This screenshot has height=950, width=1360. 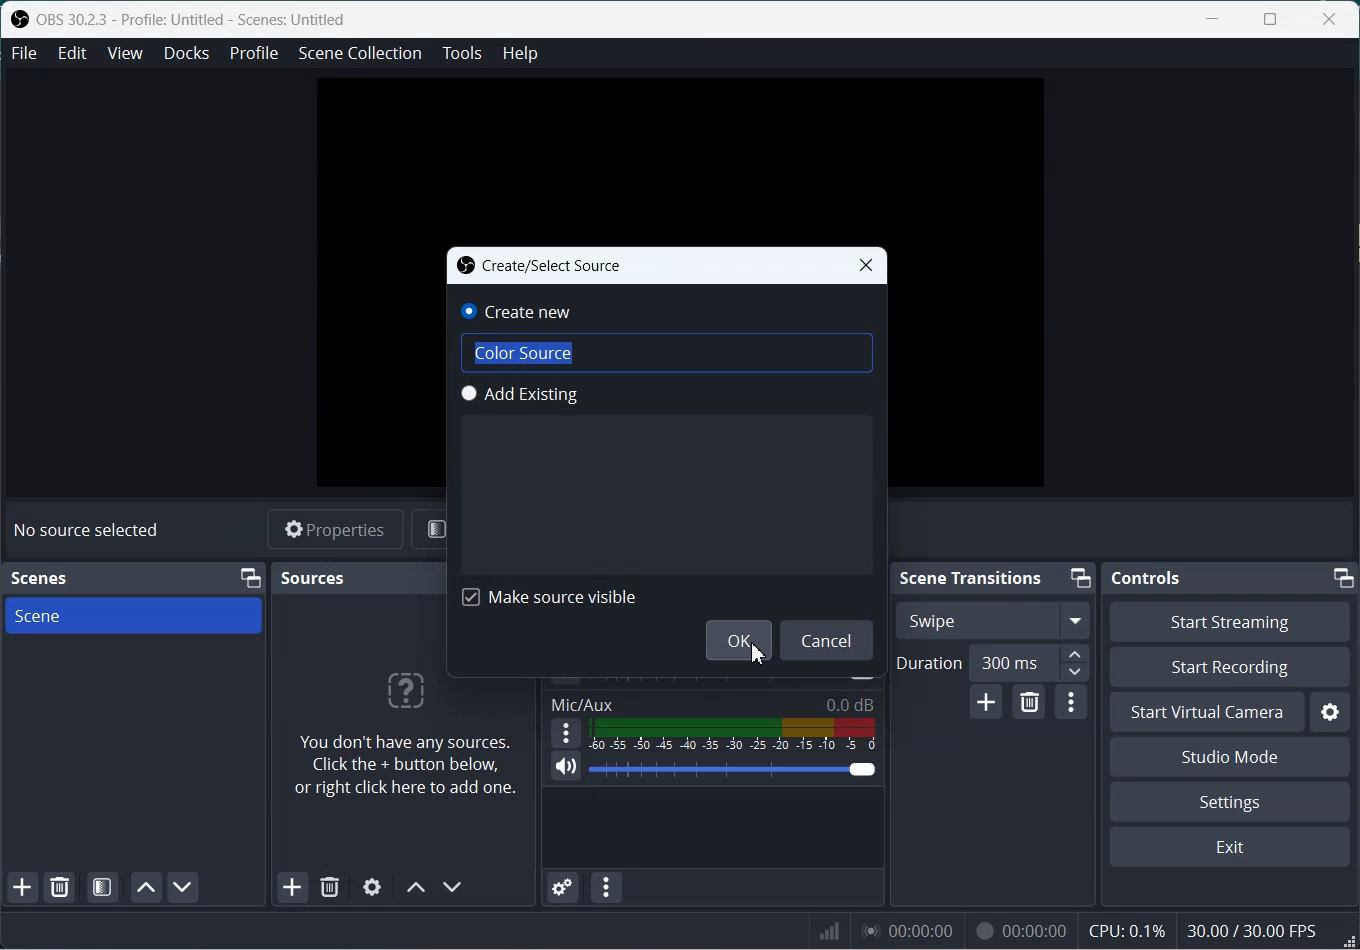 What do you see at coordinates (1254, 930) in the screenshot?
I see `30.00 / 30.00 FPS` at bounding box center [1254, 930].